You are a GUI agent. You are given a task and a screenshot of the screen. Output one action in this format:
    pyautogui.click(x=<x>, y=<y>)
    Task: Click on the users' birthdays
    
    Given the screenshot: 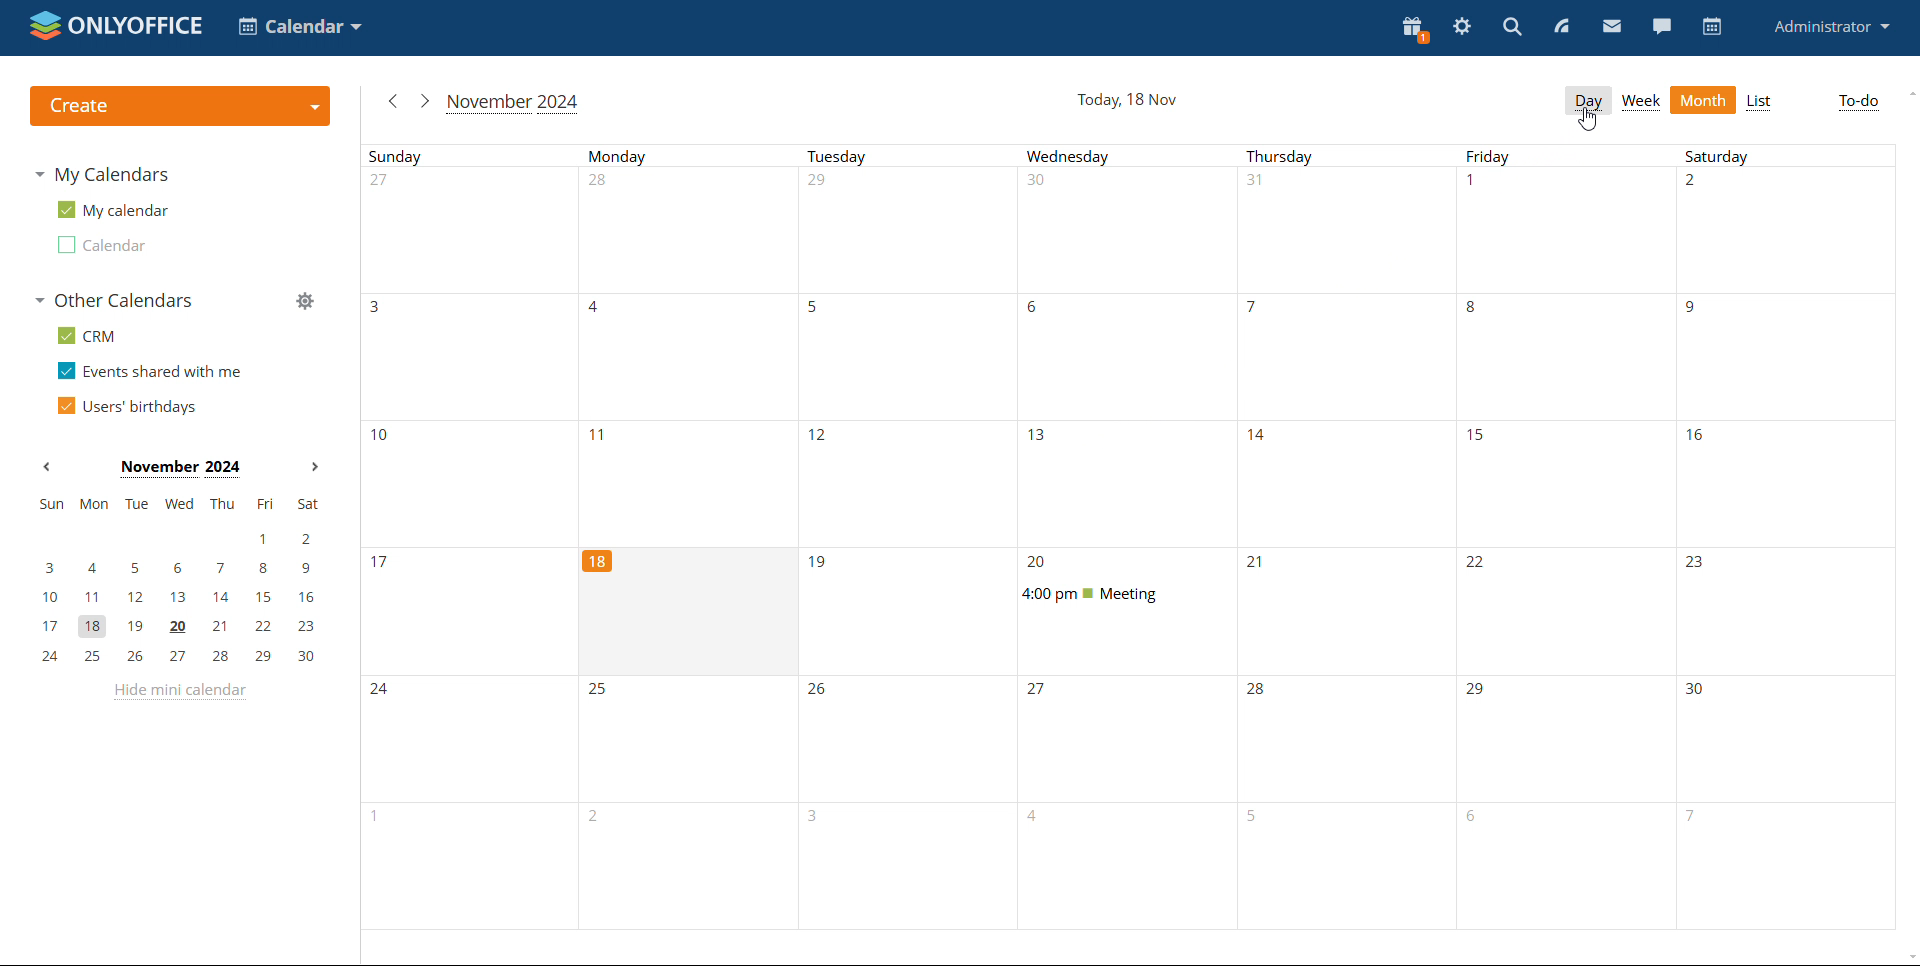 What is the action you would take?
    pyautogui.click(x=127, y=406)
    